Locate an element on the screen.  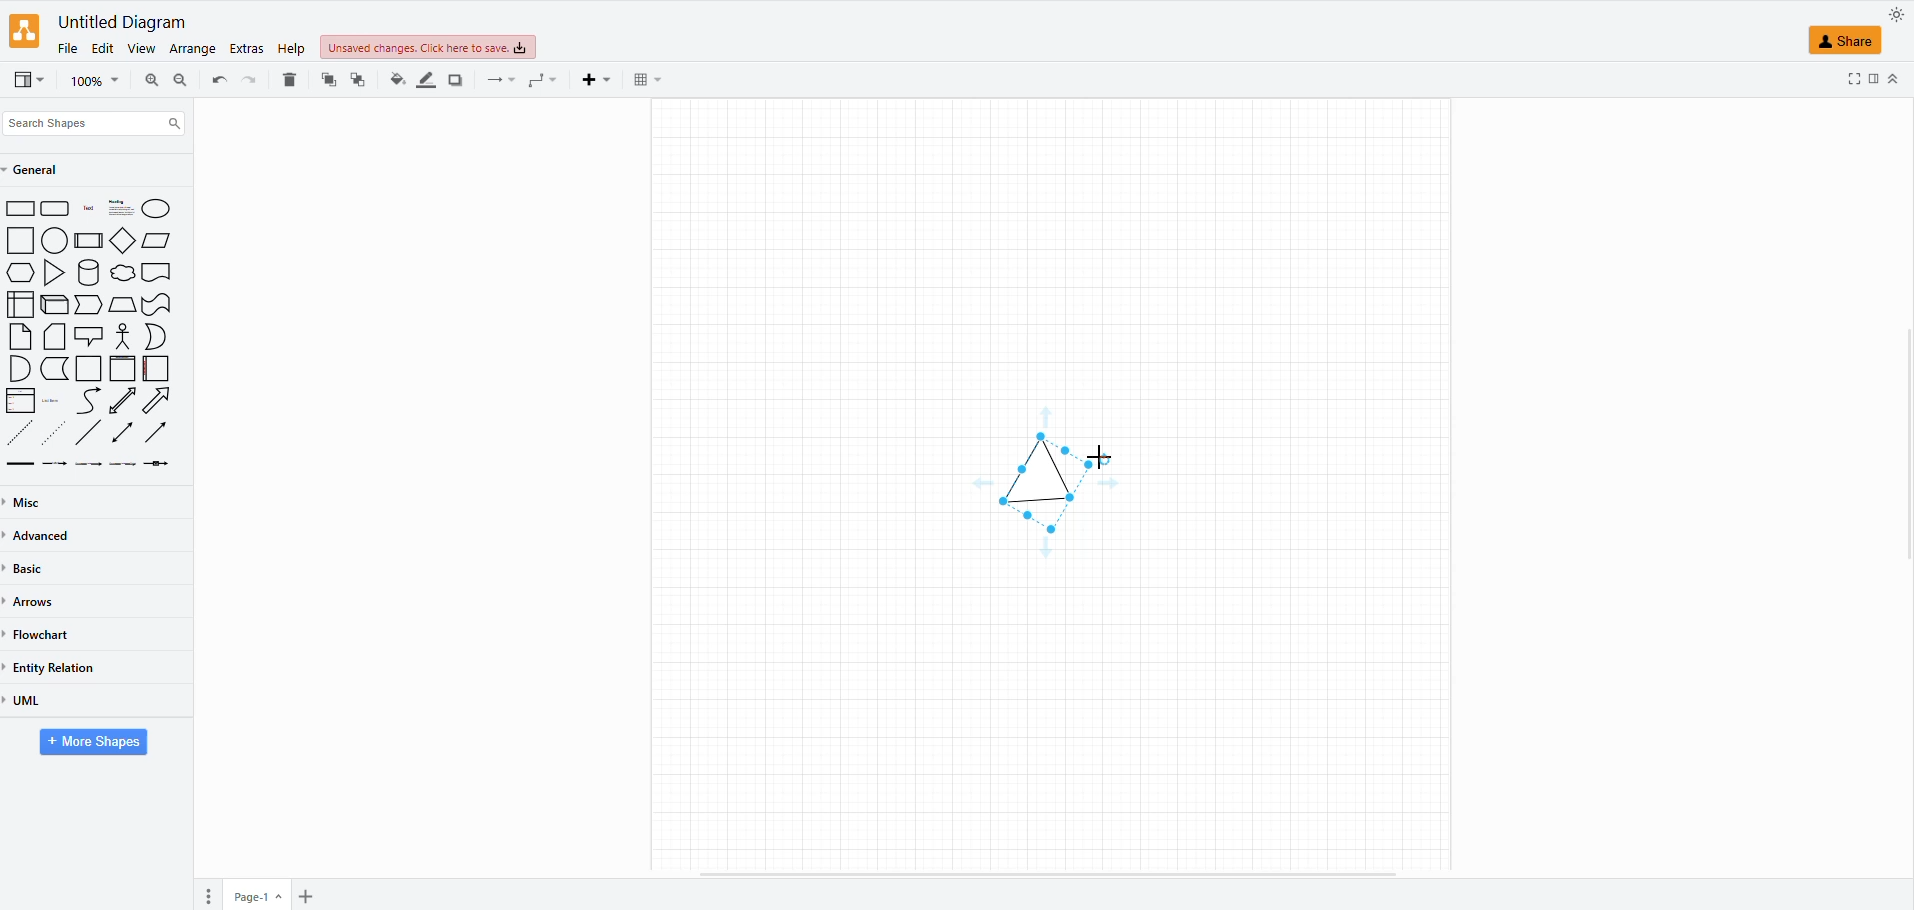
Header is located at coordinates (123, 369).